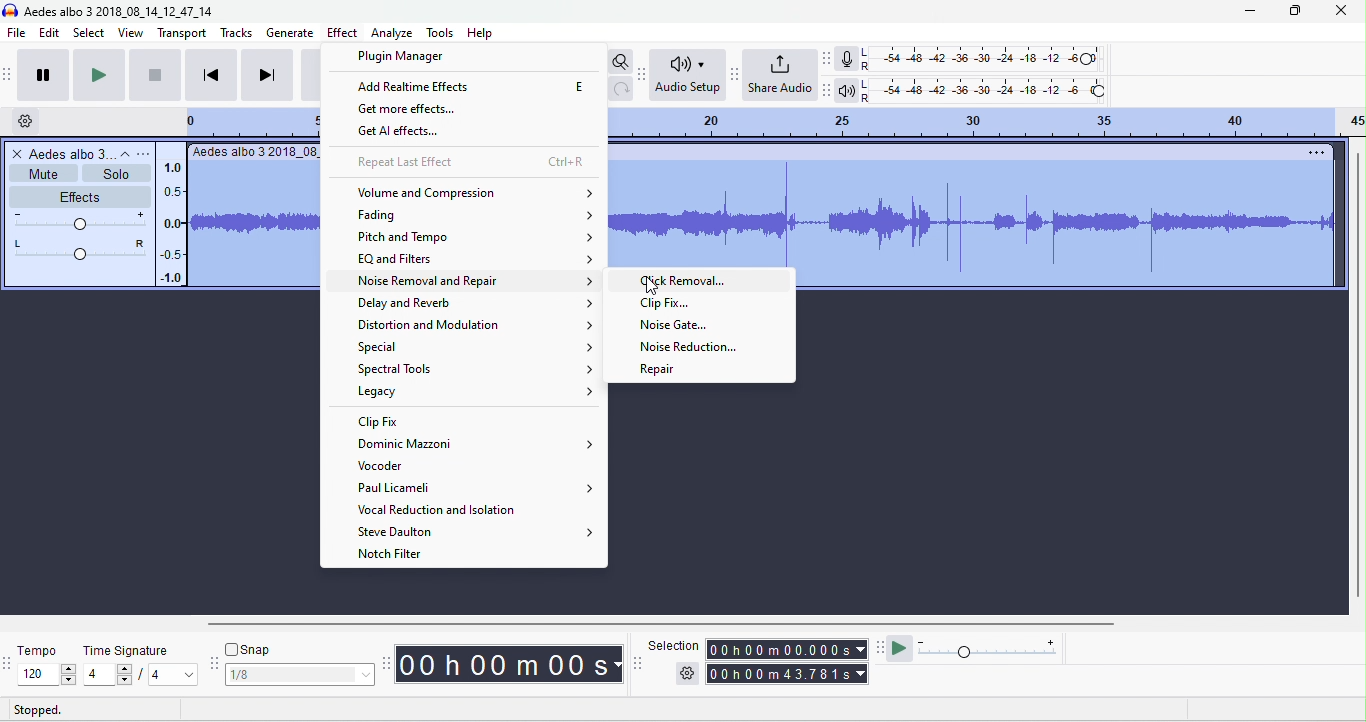 This screenshot has height=722, width=1366. Describe the element at coordinates (76, 219) in the screenshot. I see `volume` at that location.